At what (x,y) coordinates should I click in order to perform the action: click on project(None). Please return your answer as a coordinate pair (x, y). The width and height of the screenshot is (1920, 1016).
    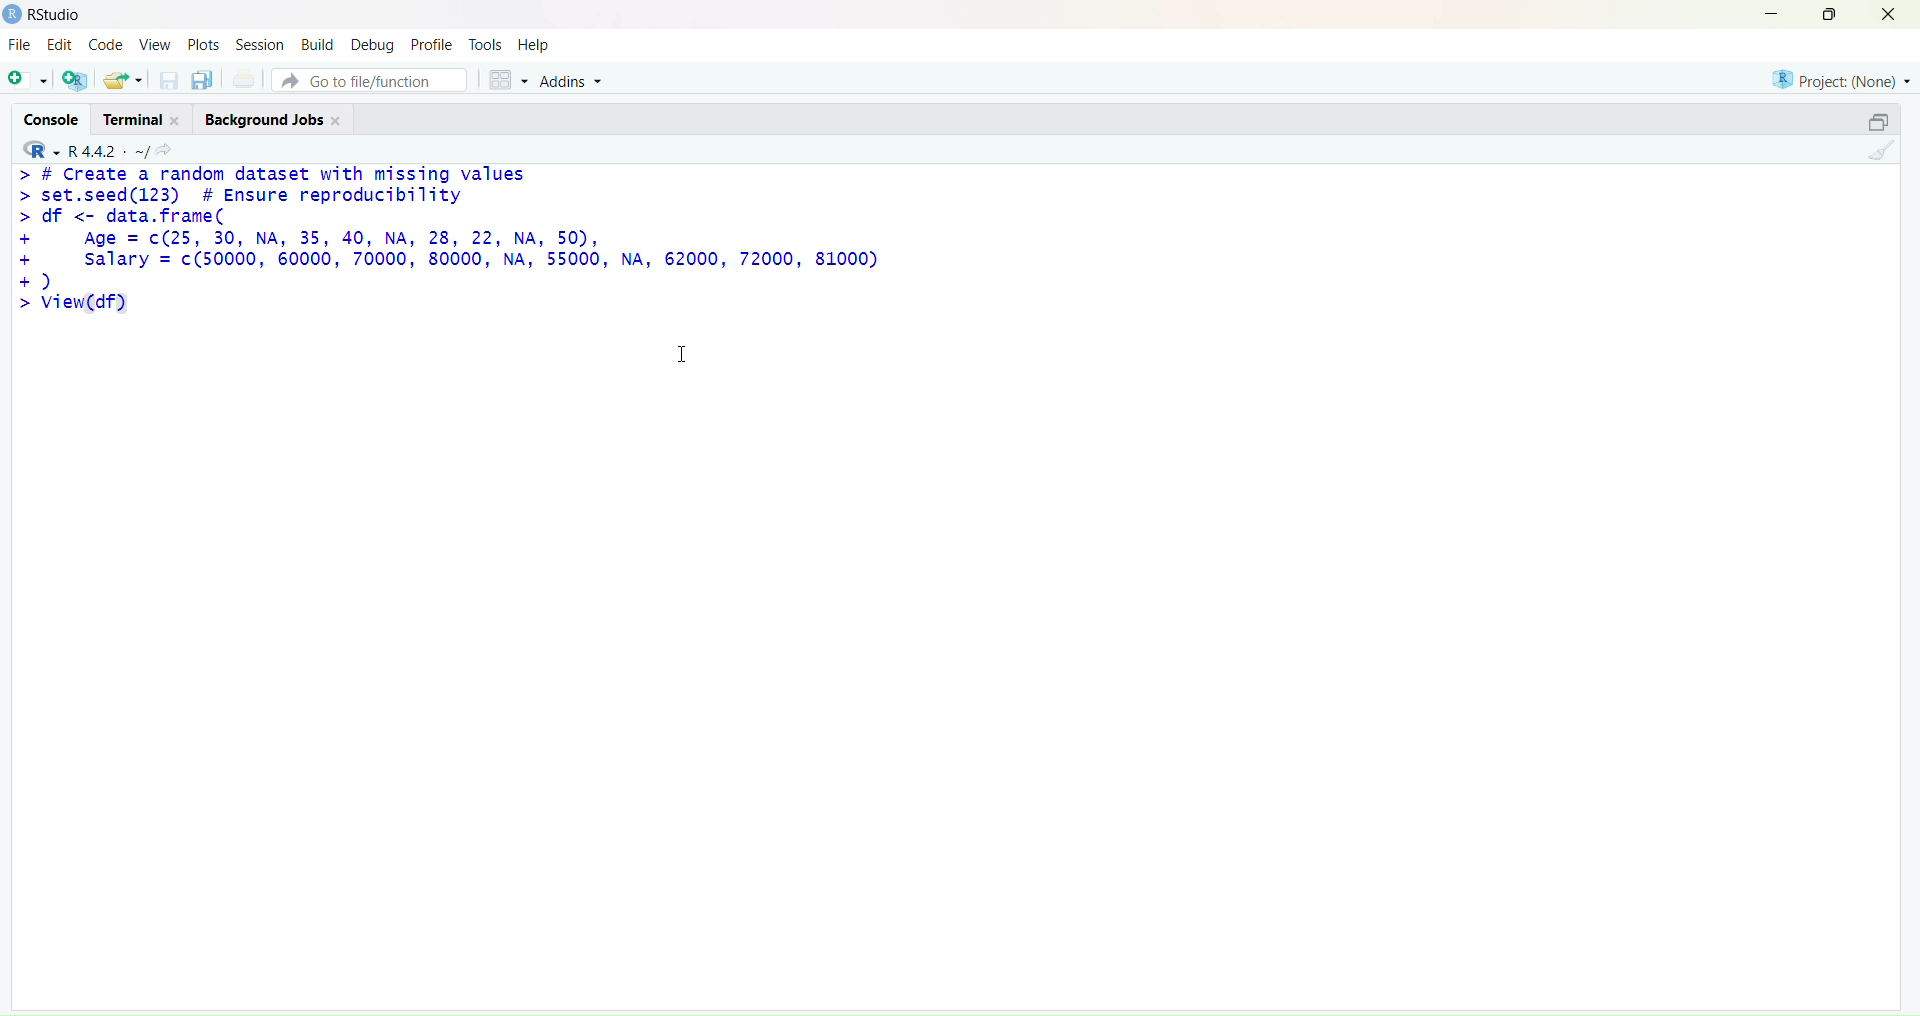
    Looking at the image, I should click on (1840, 78).